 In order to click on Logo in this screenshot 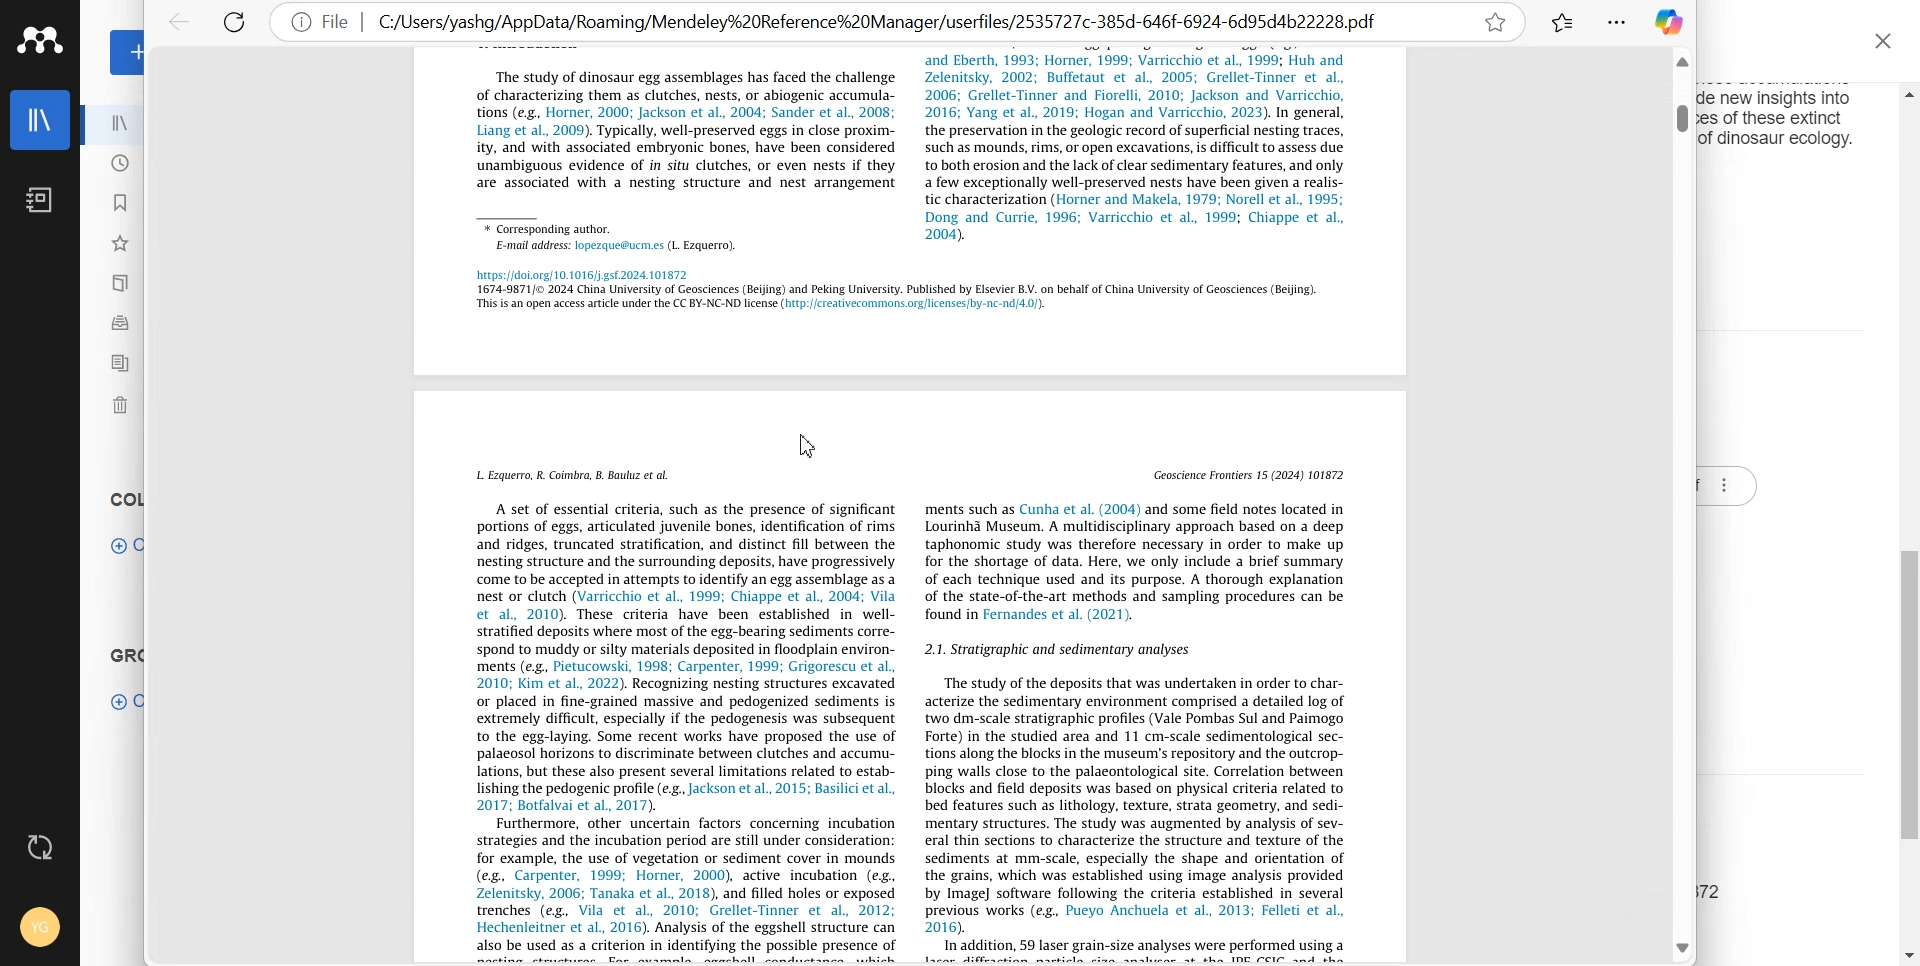, I will do `click(40, 40)`.